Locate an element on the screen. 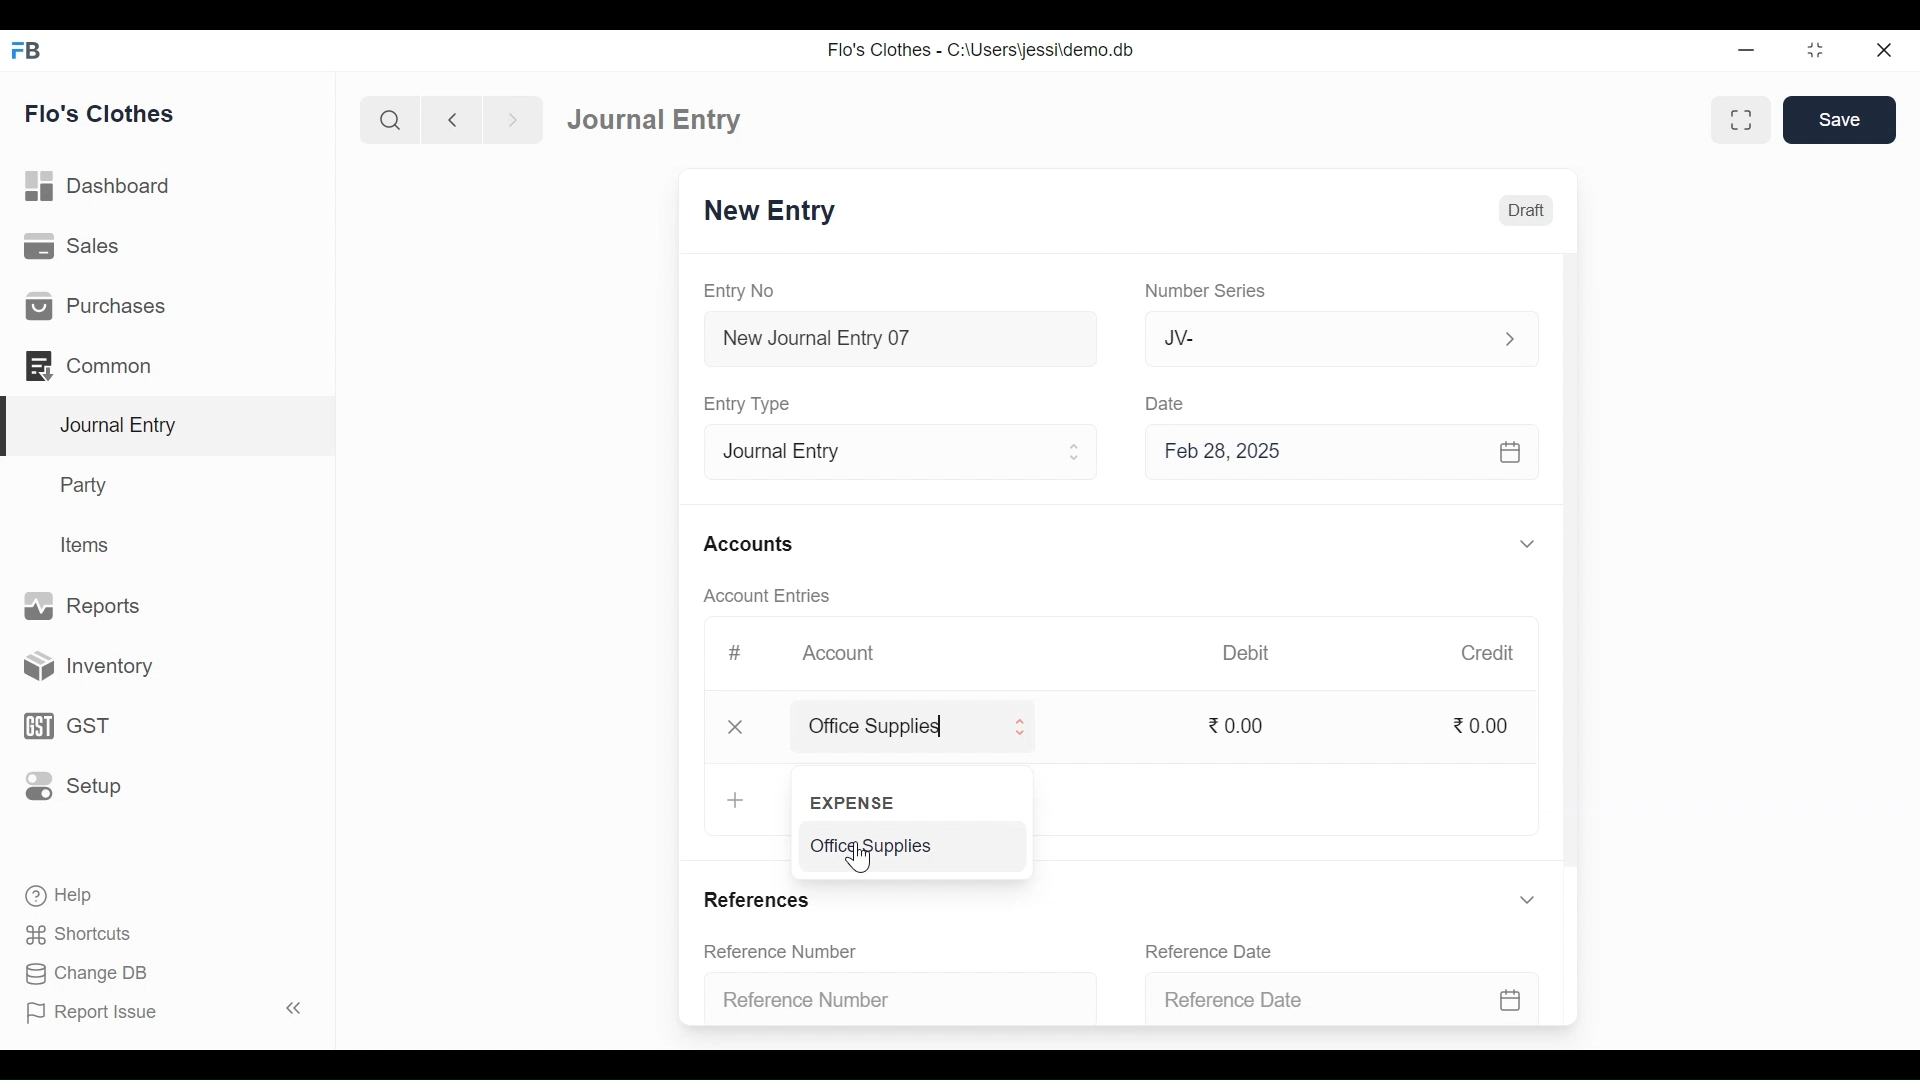  Flo's Clothes is located at coordinates (100, 113).